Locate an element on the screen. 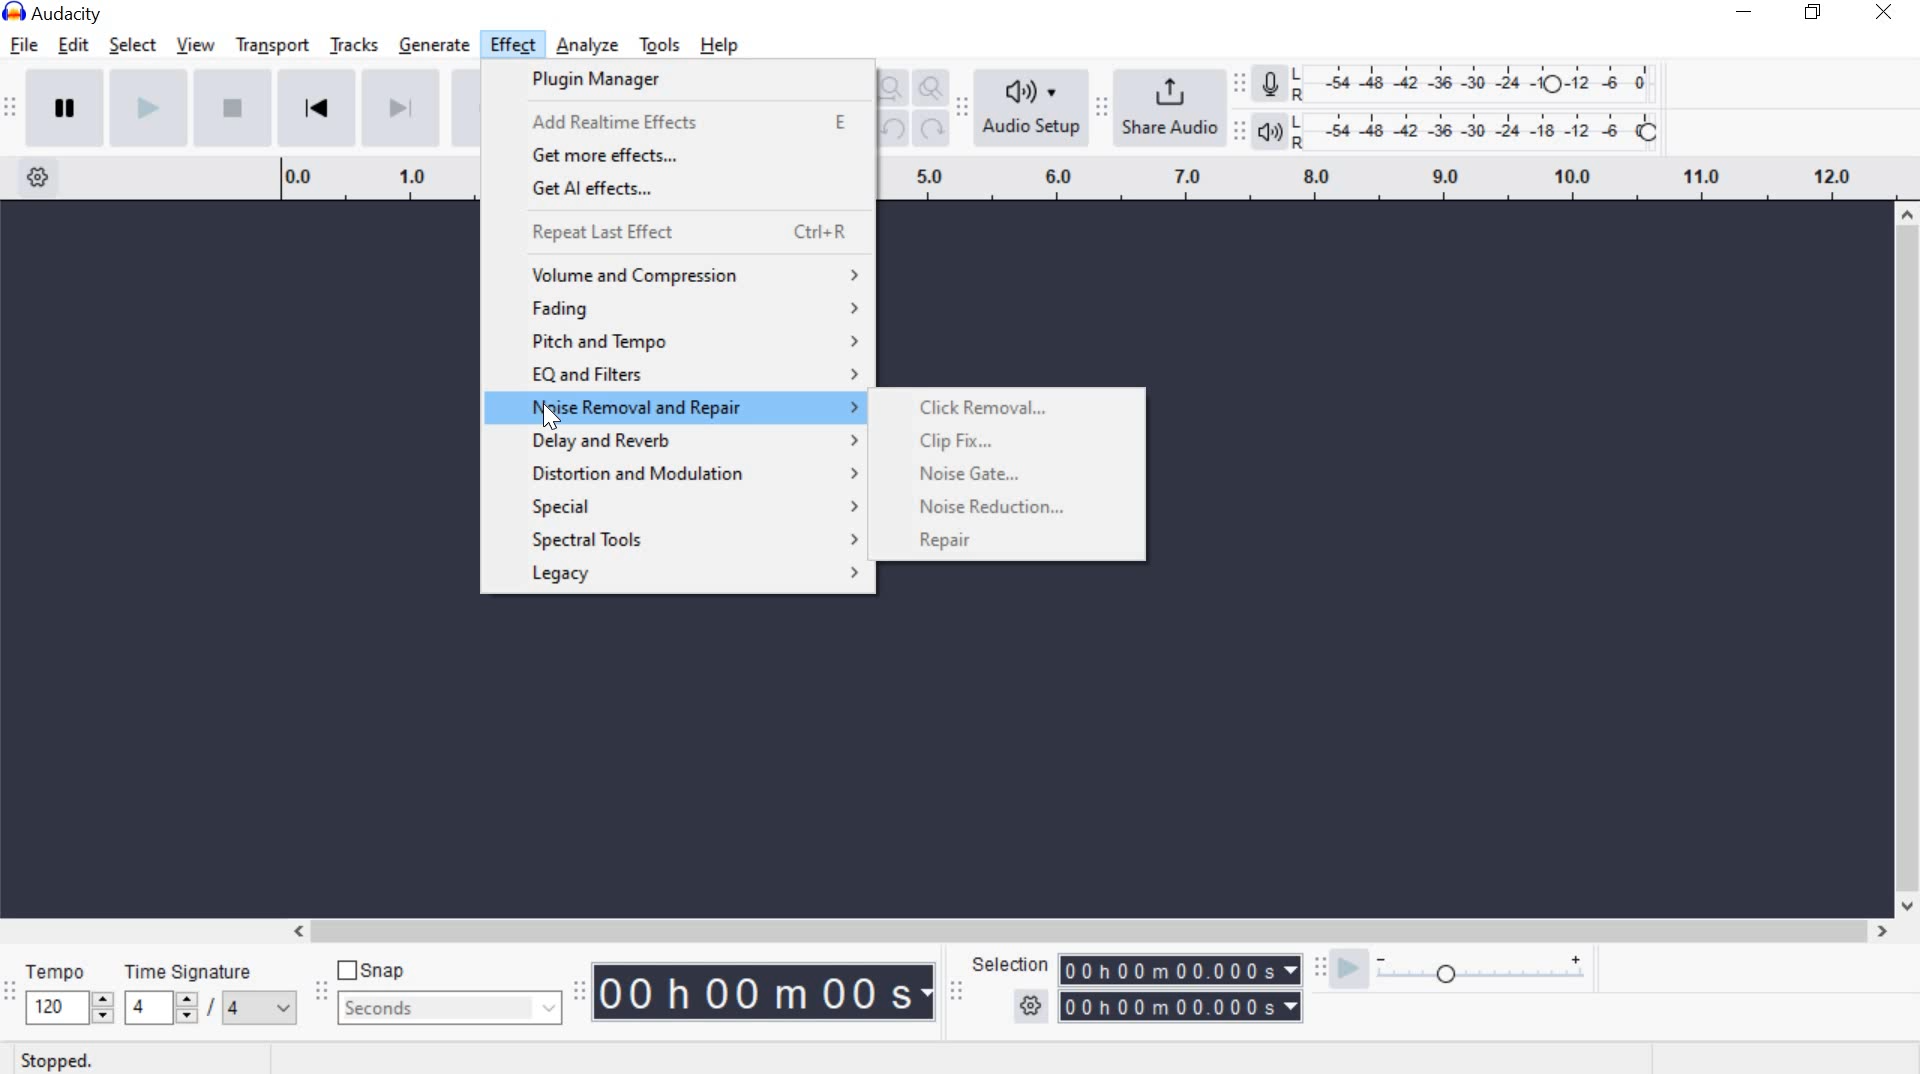 Image resolution: width=1920 pixels, height=1074 pixels. Audacity Time is located at coordinates (766, 991).